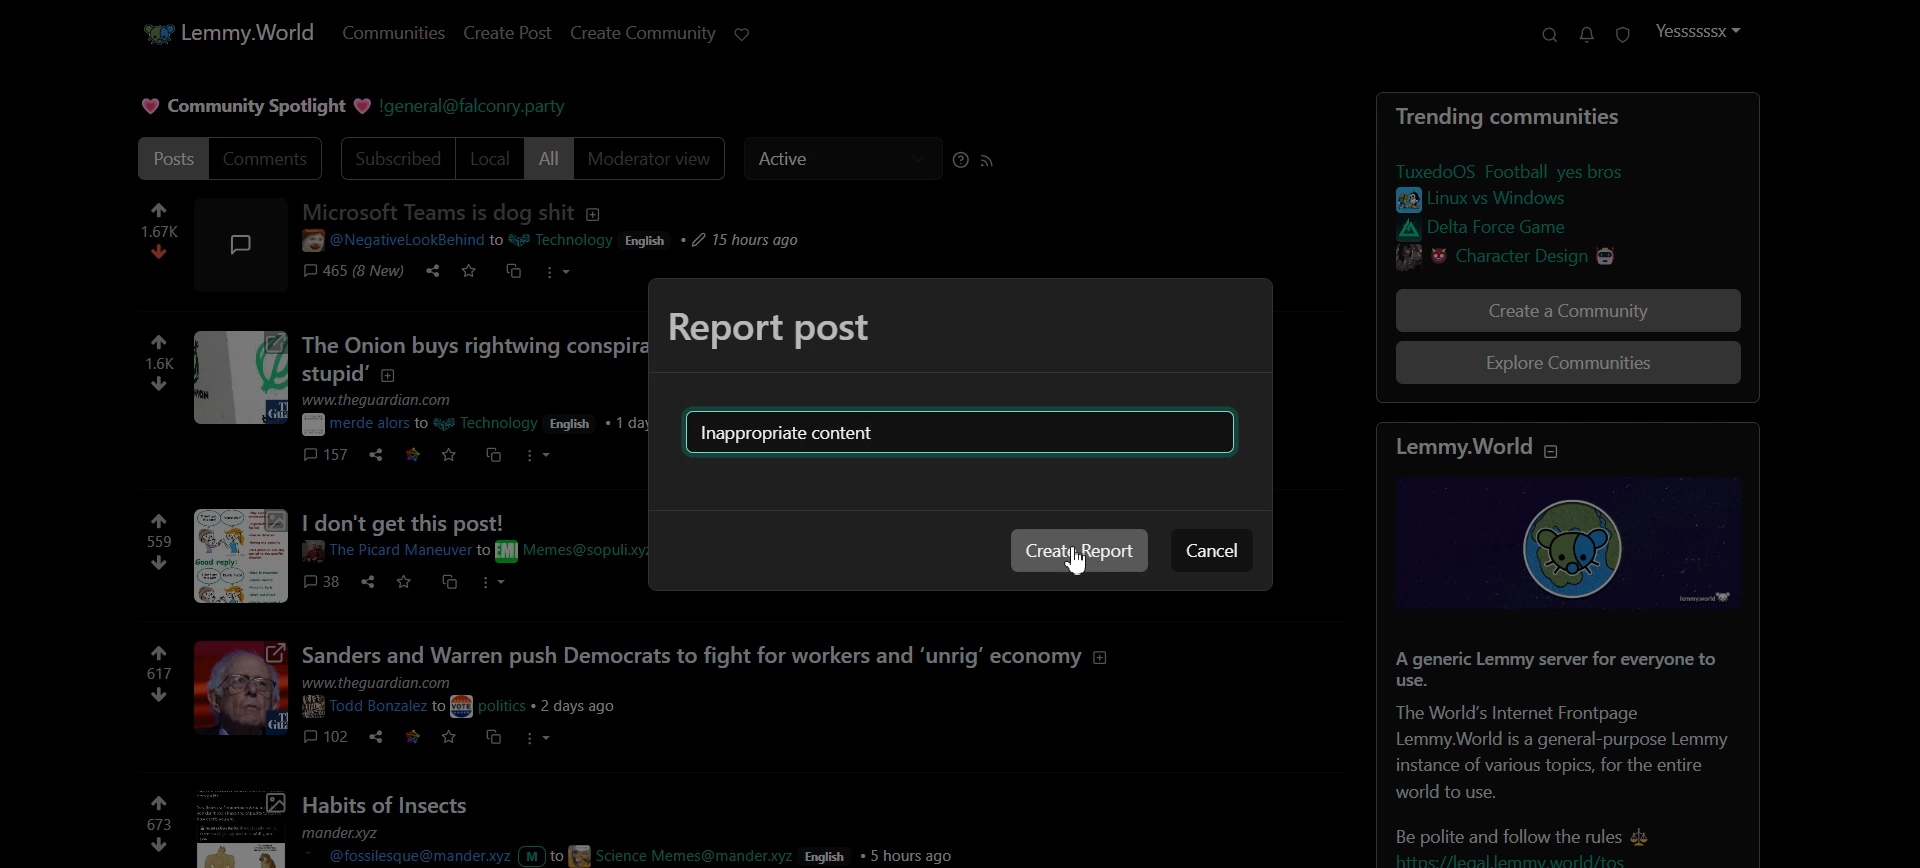 The image size is (1920, 868). Describe the element at coordinates (417, 455) in the screenshot. I see `link` at that location.